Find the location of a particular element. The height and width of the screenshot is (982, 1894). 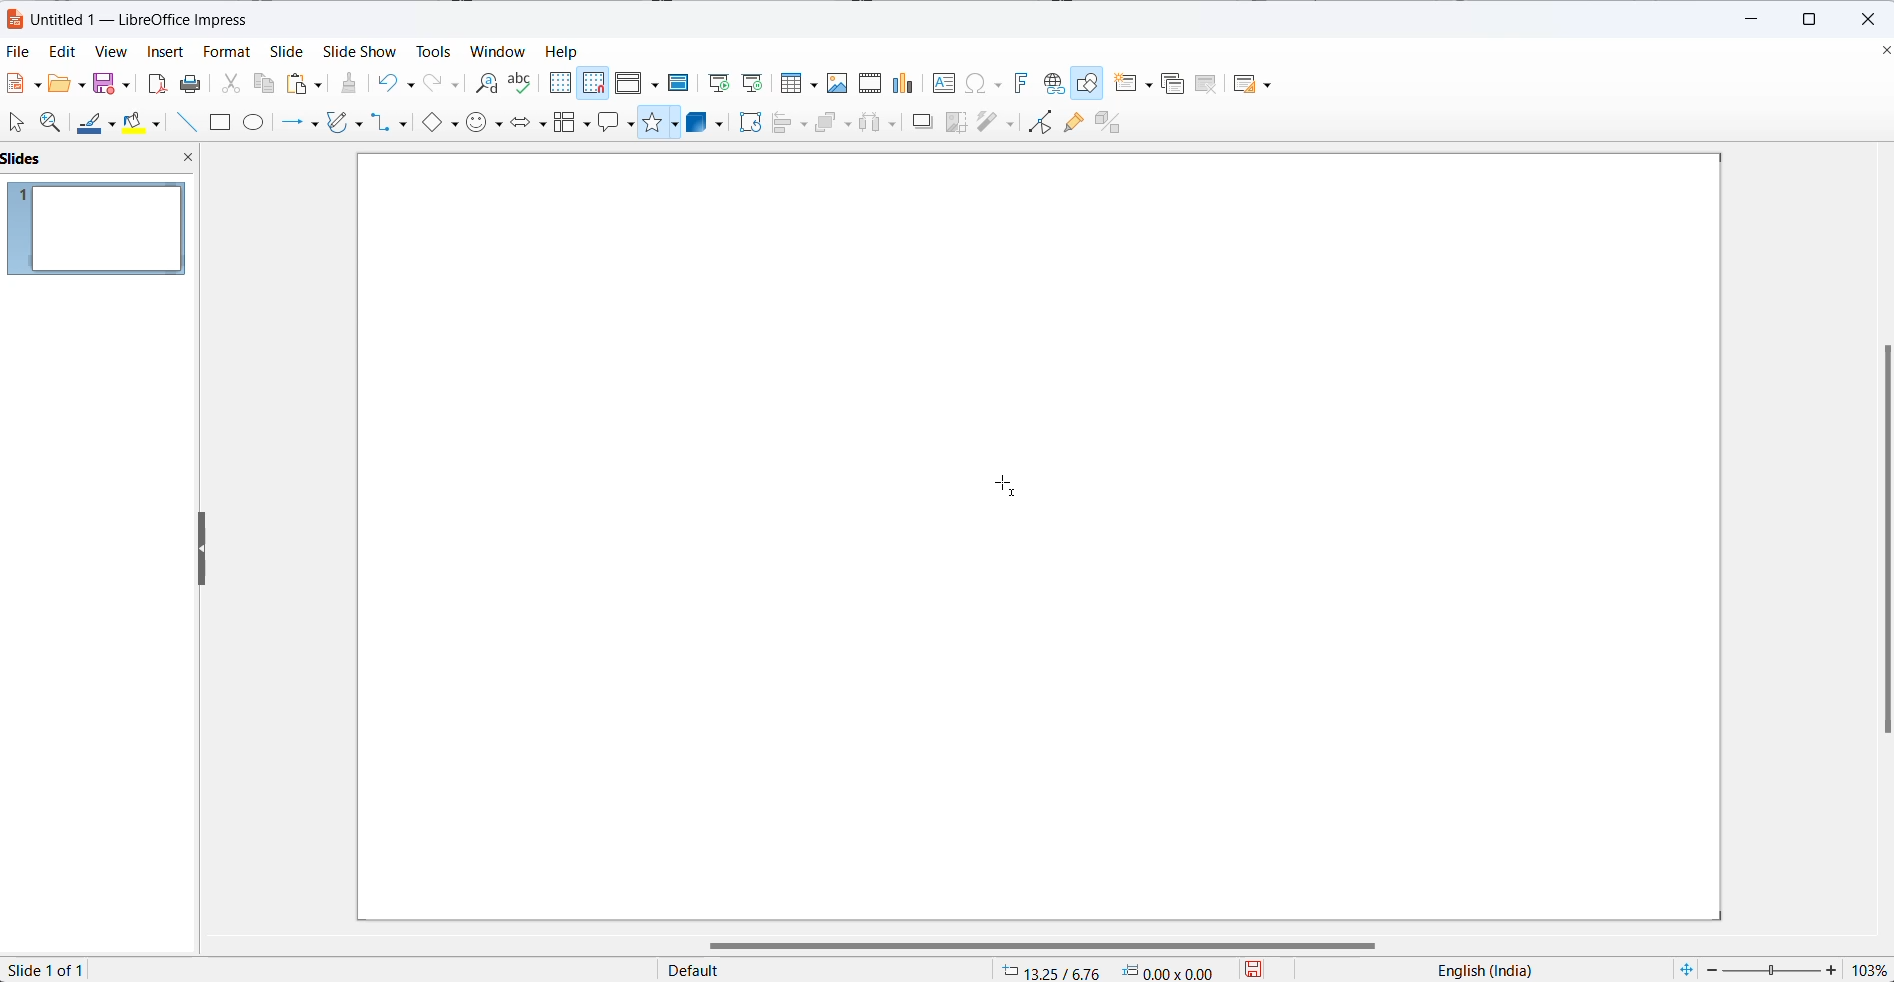

SLIDE LAYOUT is located at coordinates (1253, 83).